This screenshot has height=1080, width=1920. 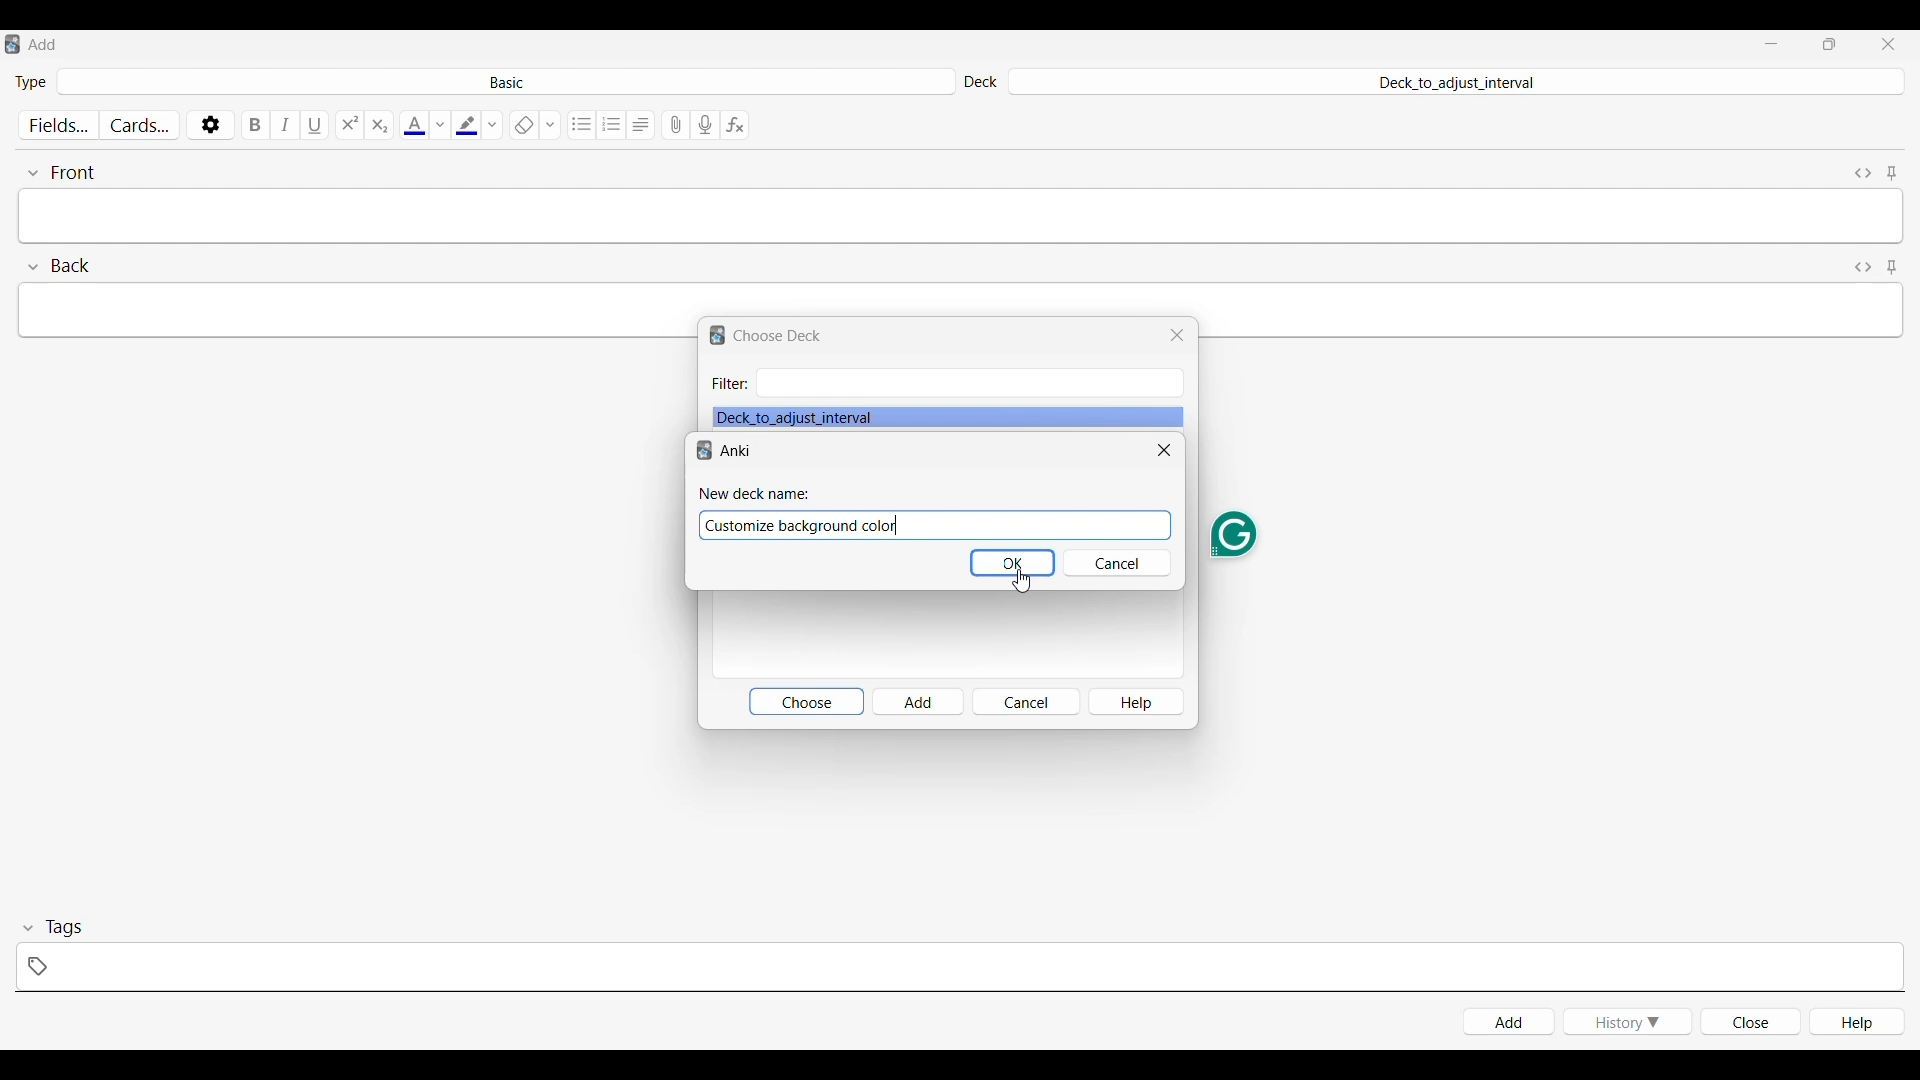 I want to click on Indicates Filter input, so click(x=730, y=384).